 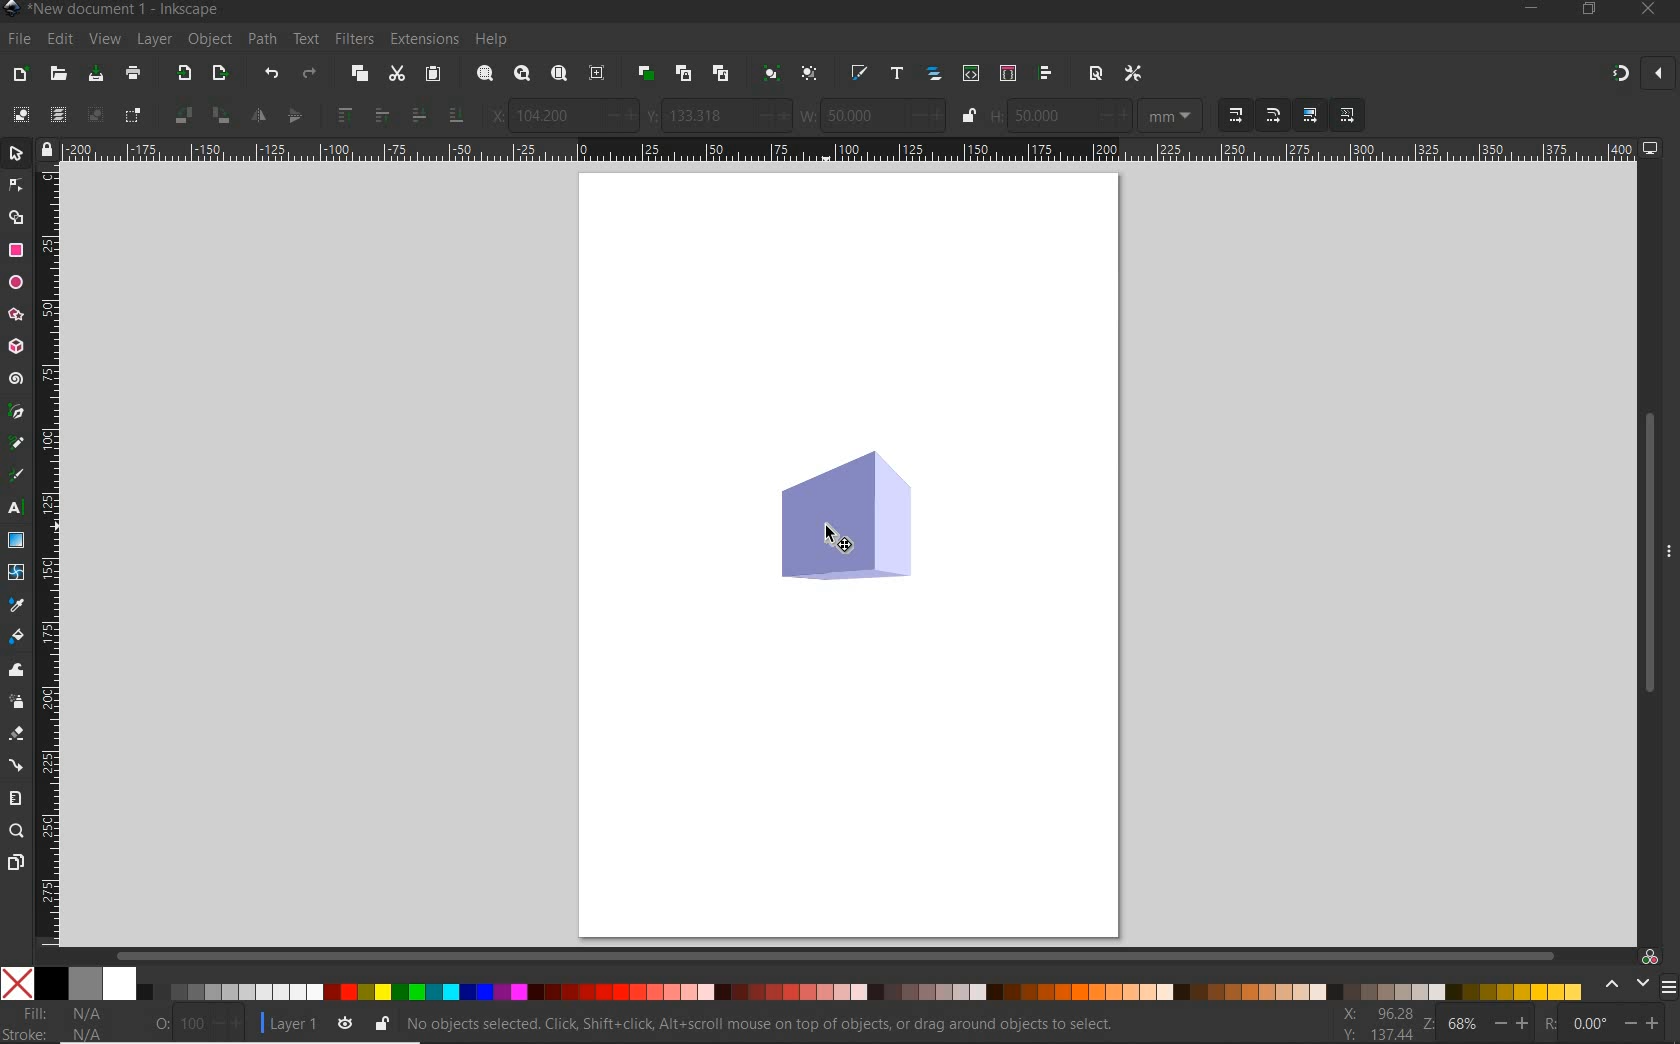 I want to click on path, so click(x=260, y=38).